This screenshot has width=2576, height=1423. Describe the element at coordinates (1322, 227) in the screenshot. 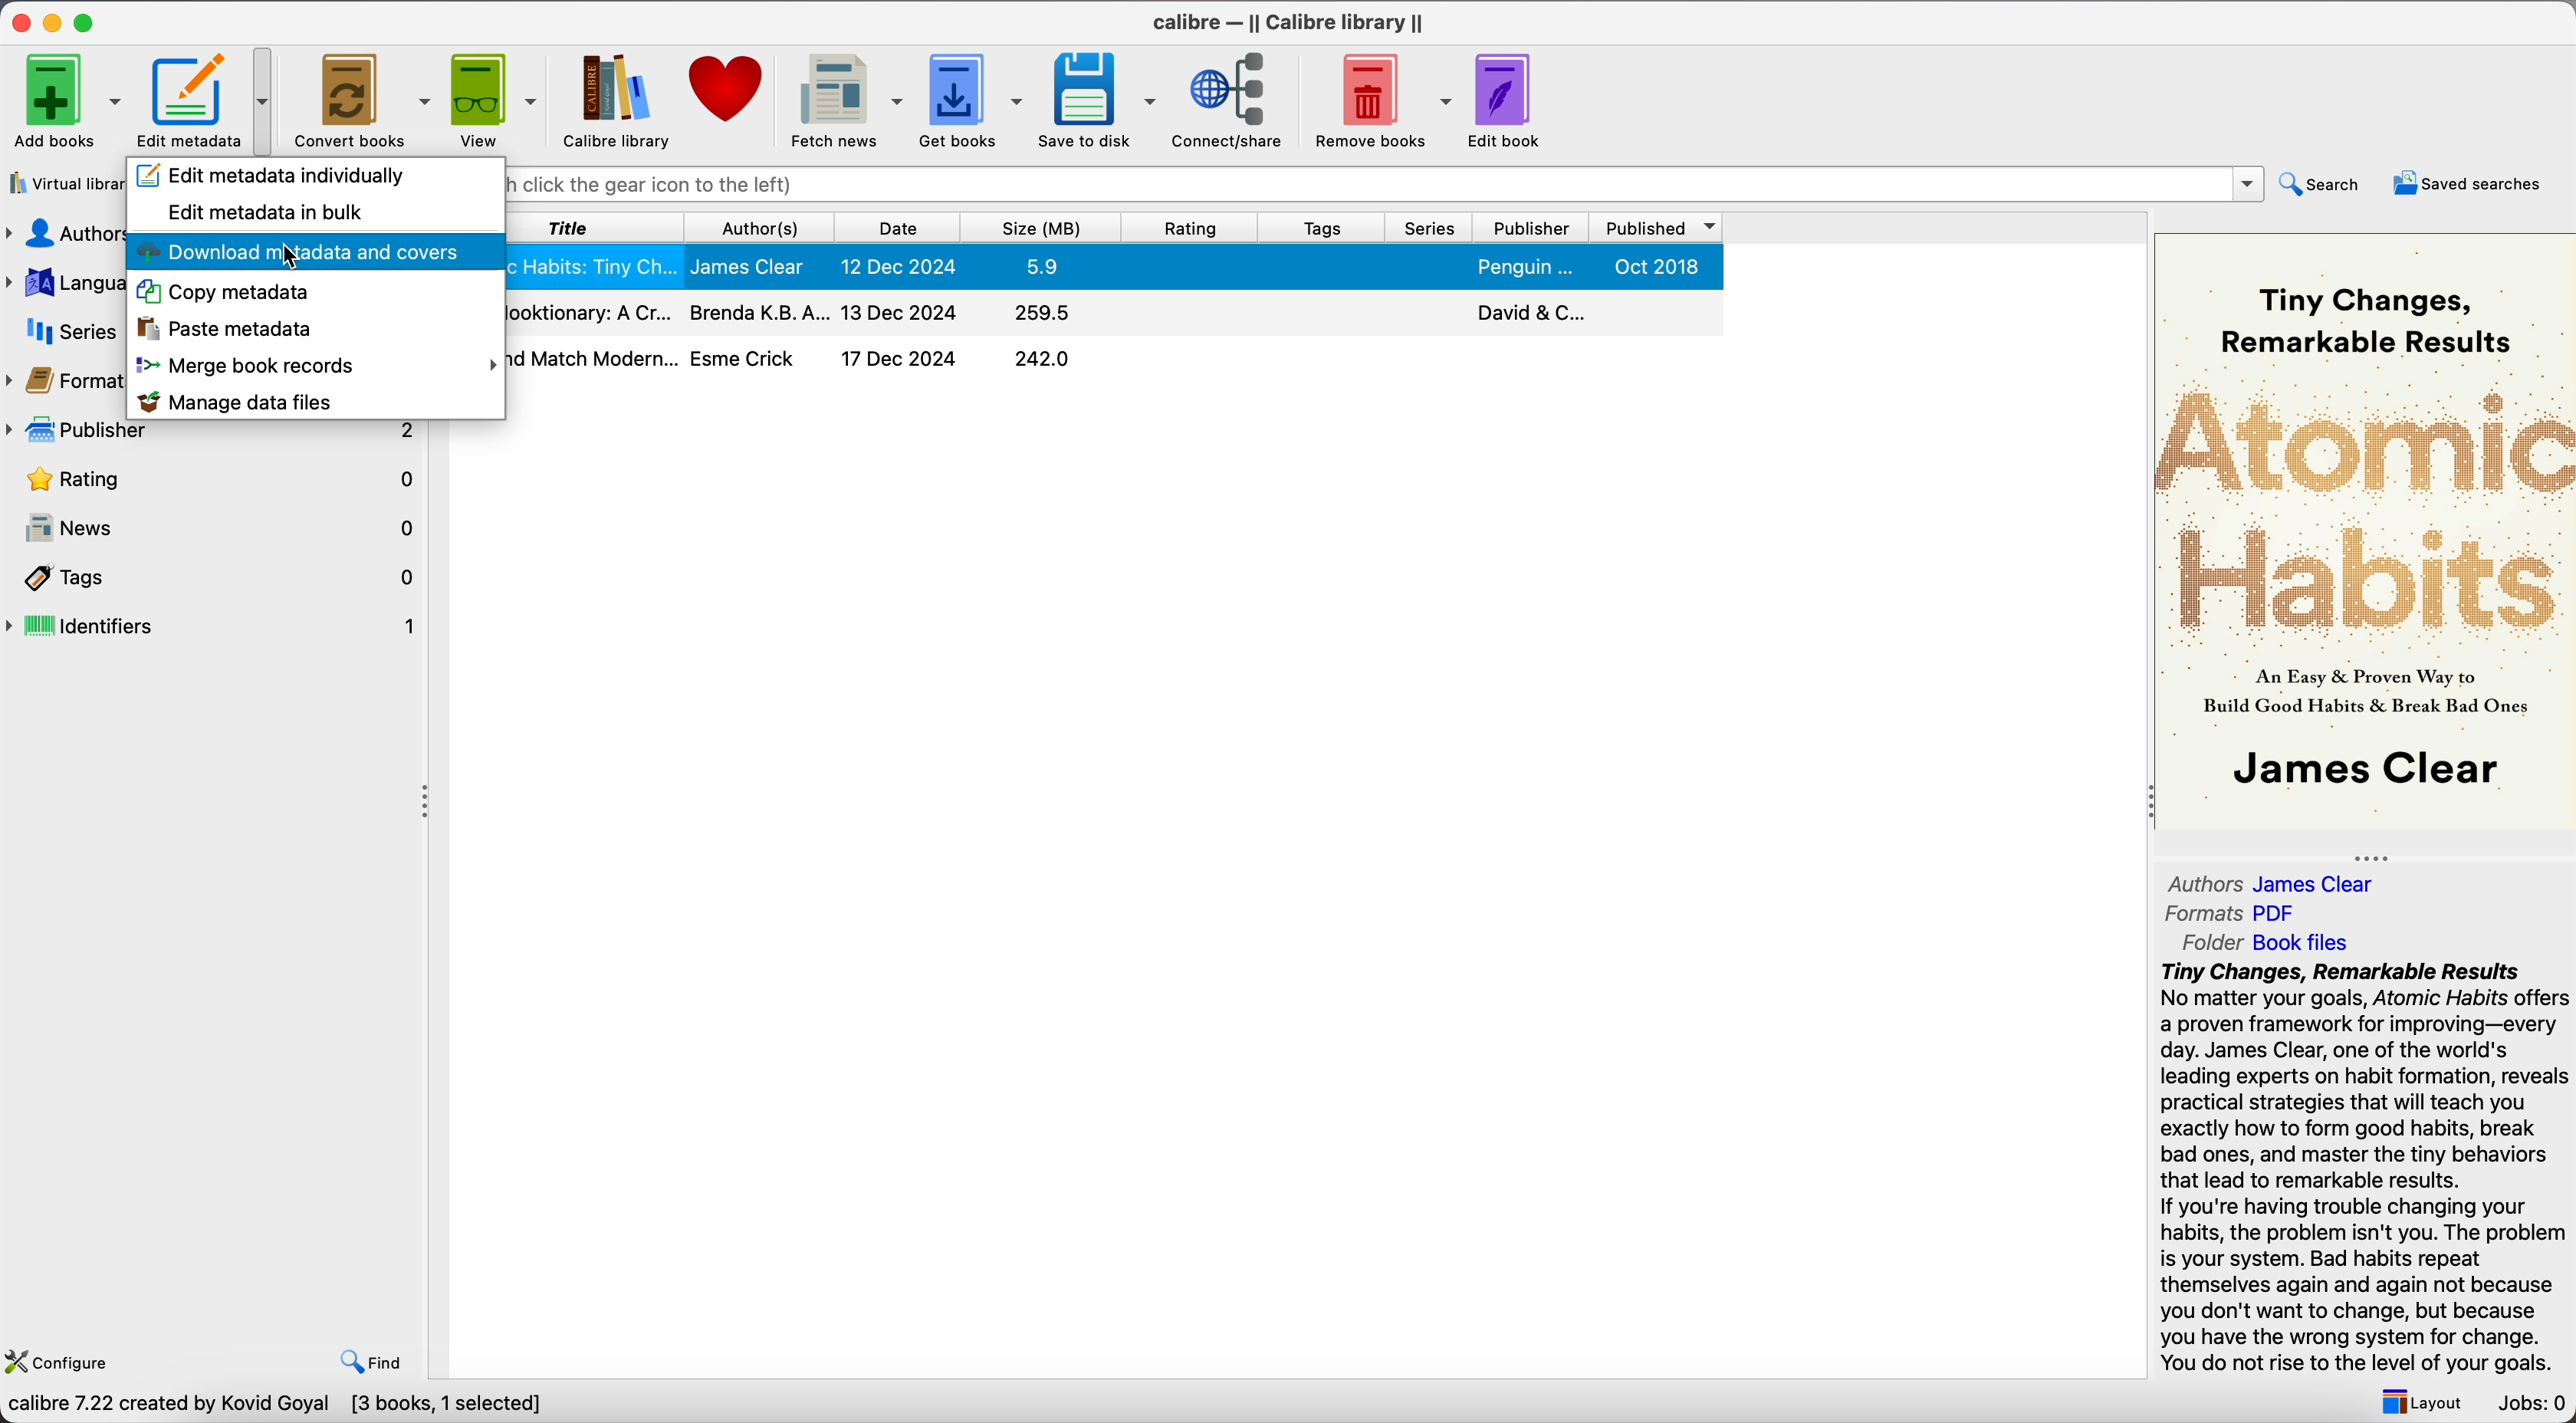

I see `tags` at that location.